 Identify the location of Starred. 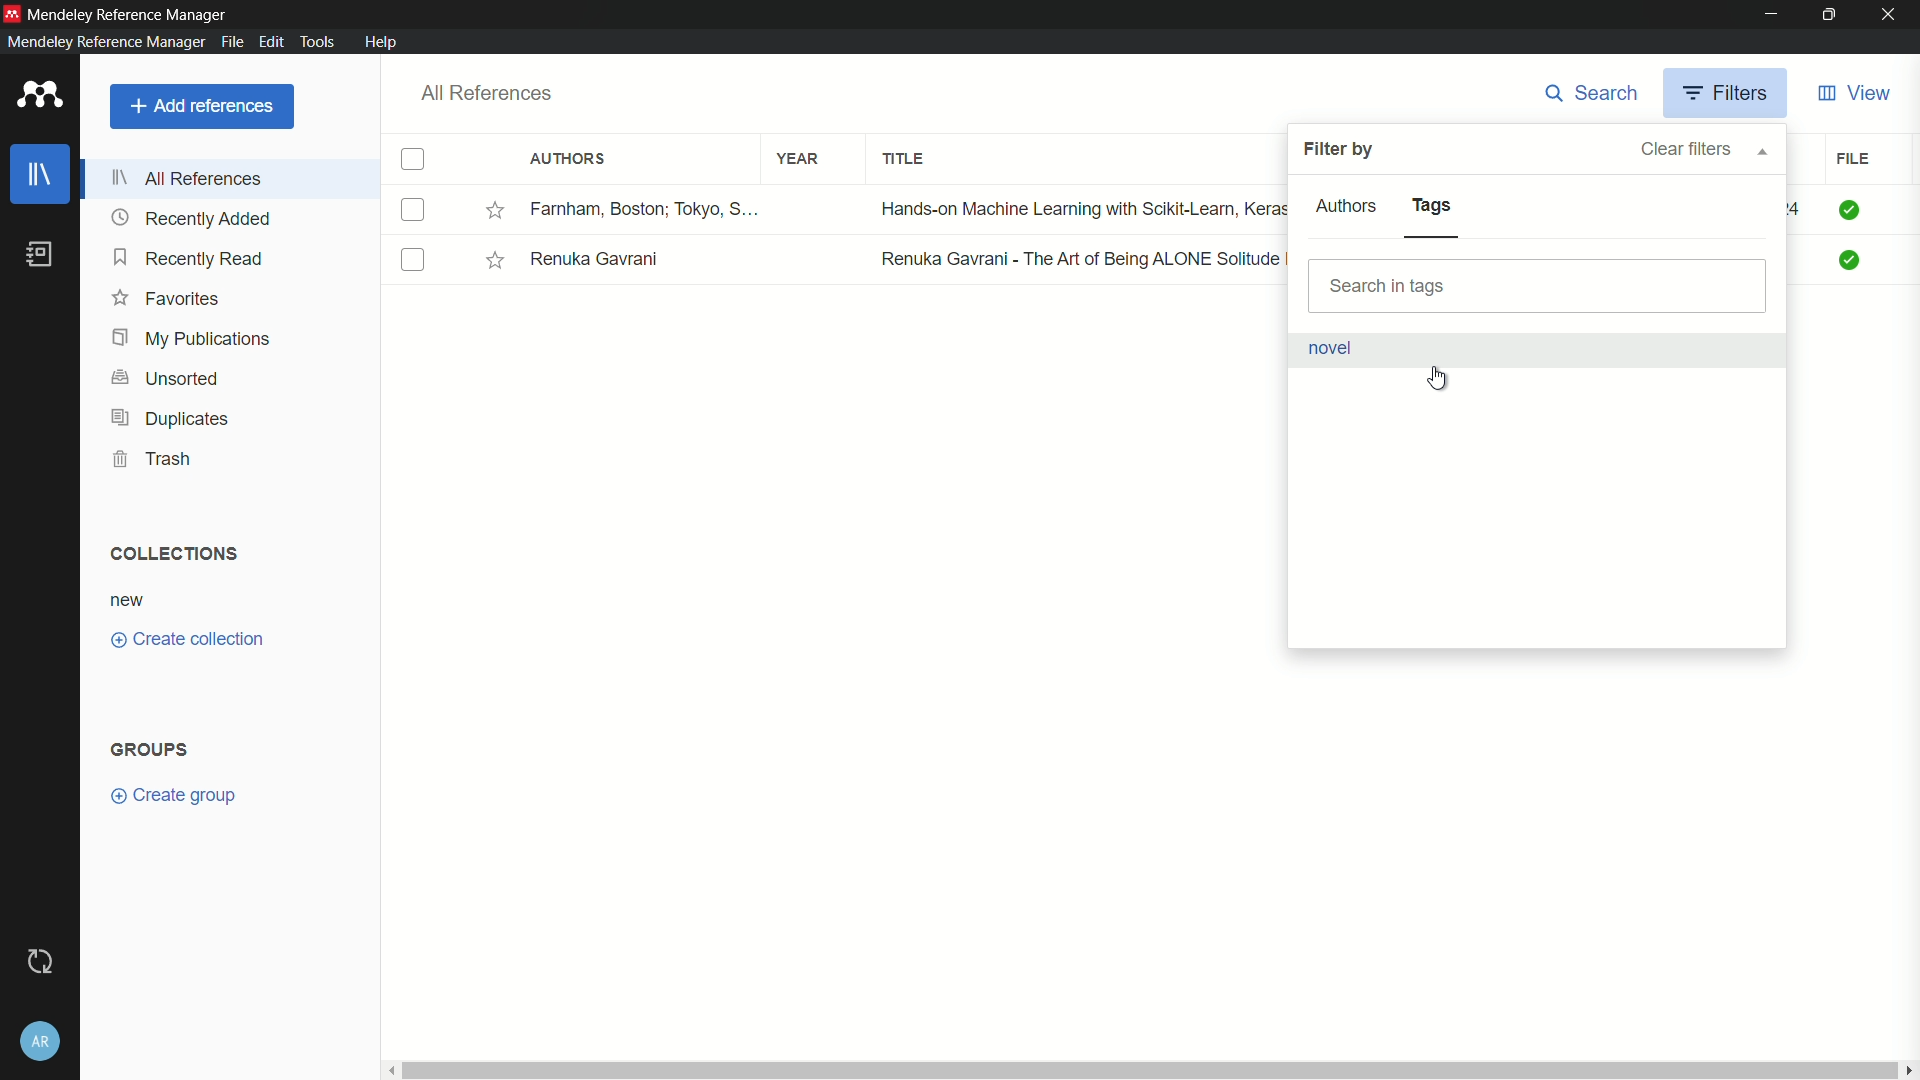
(495, 210).